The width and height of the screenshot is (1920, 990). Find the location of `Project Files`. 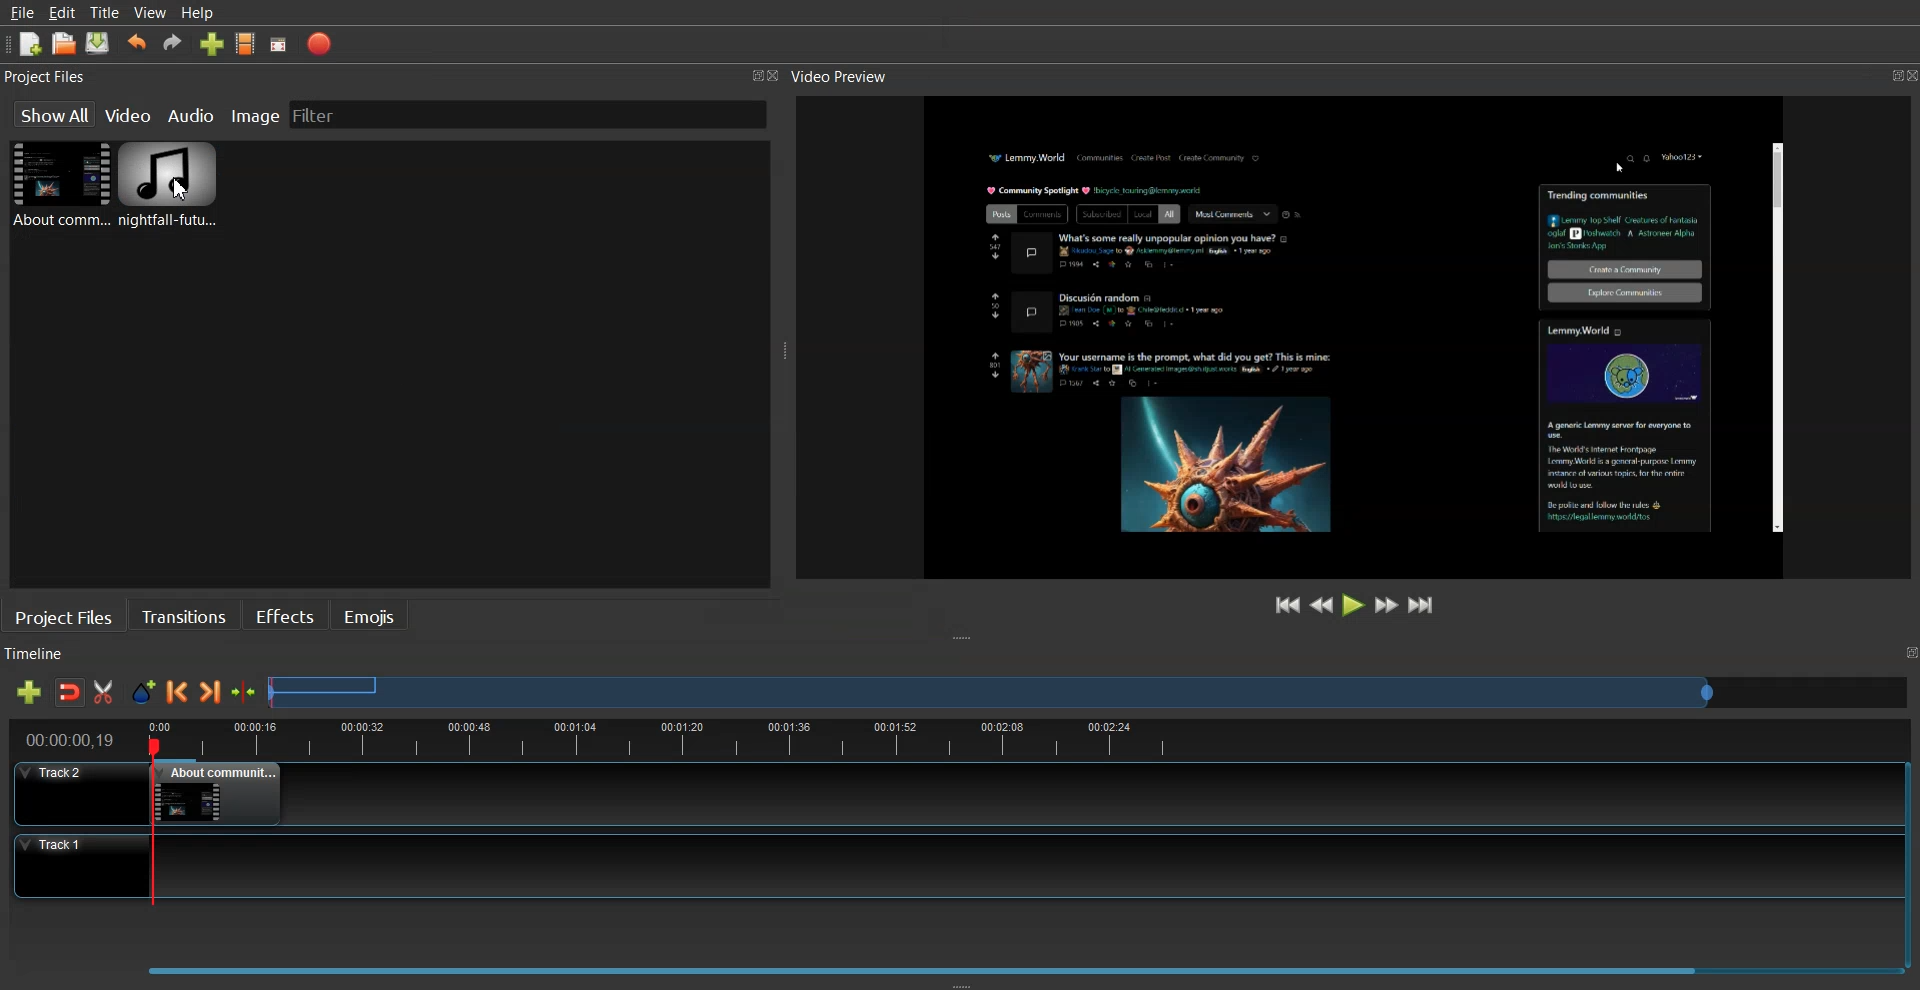

Project Files is located at coordinates (48, 77).